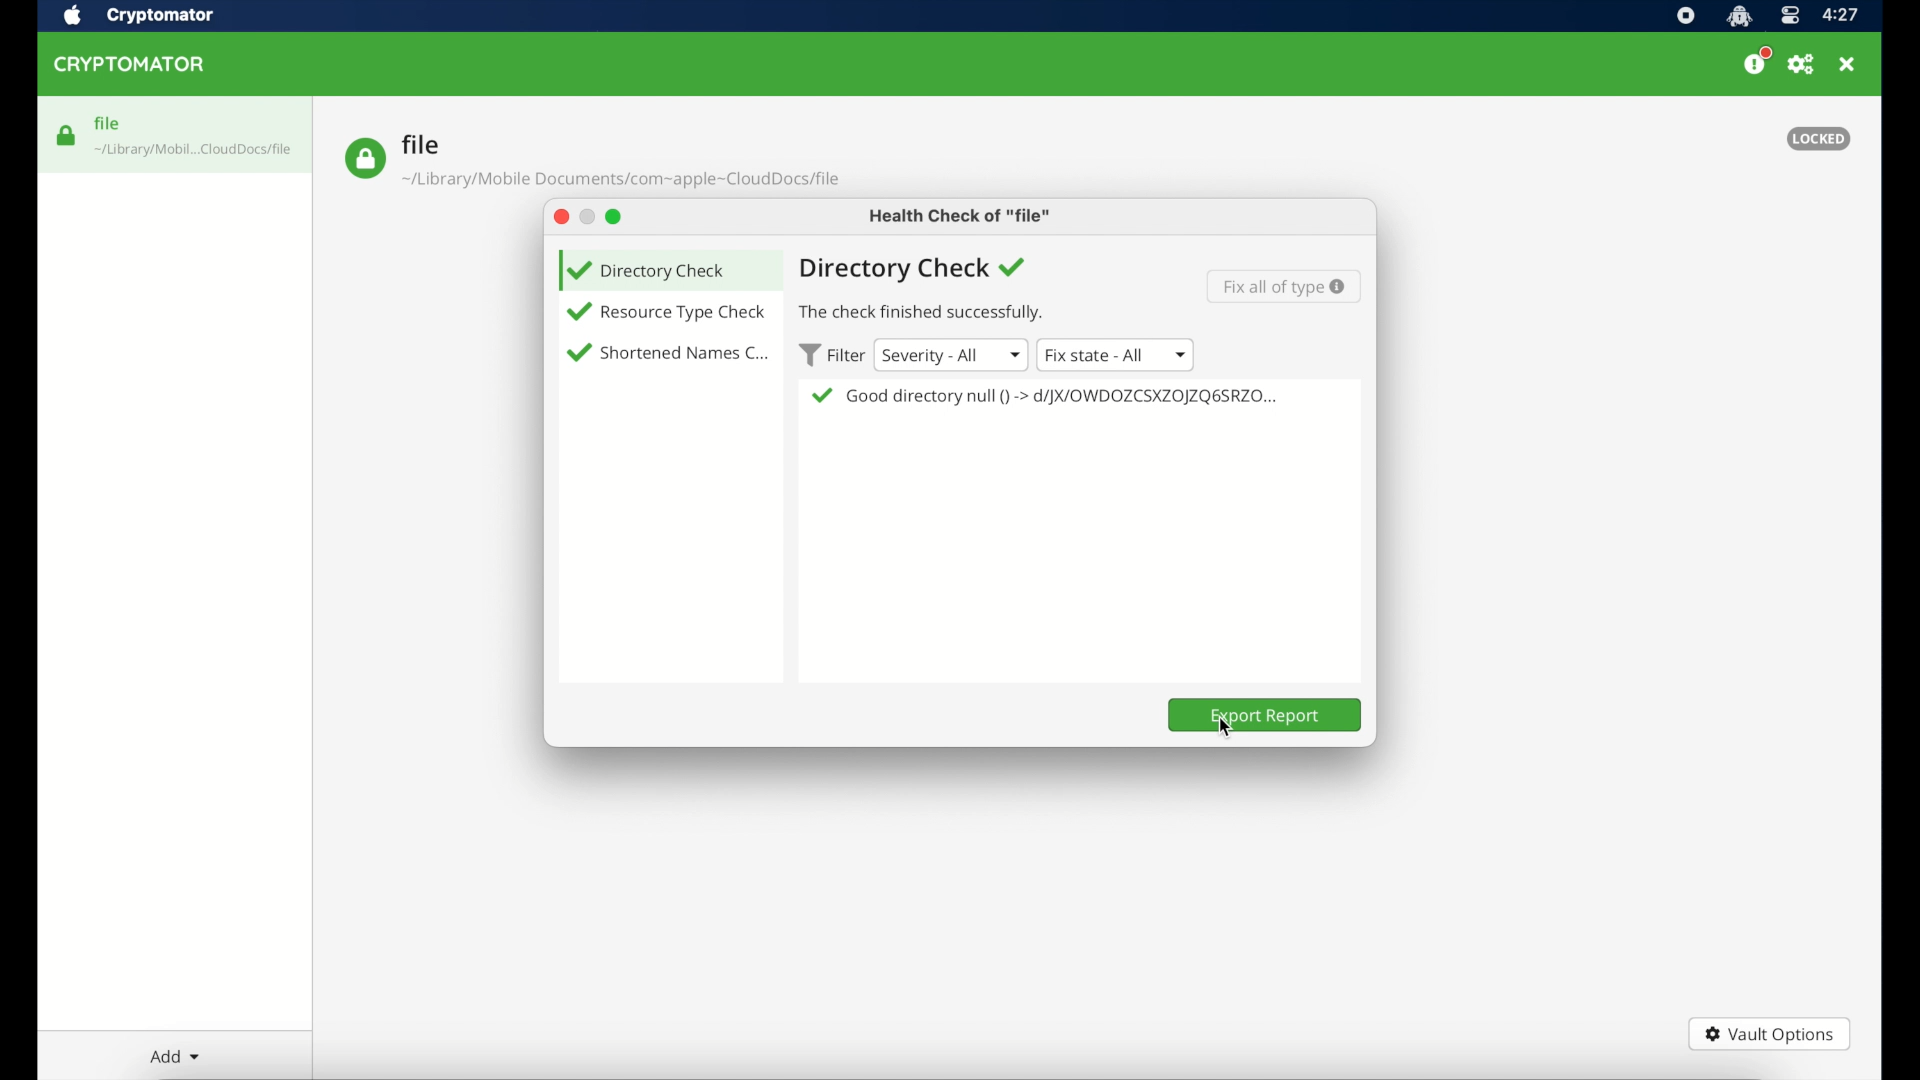  What do you see at coordinates (828, 355) in the screenshot?
I see `filter` at bounding box center [828, 355].